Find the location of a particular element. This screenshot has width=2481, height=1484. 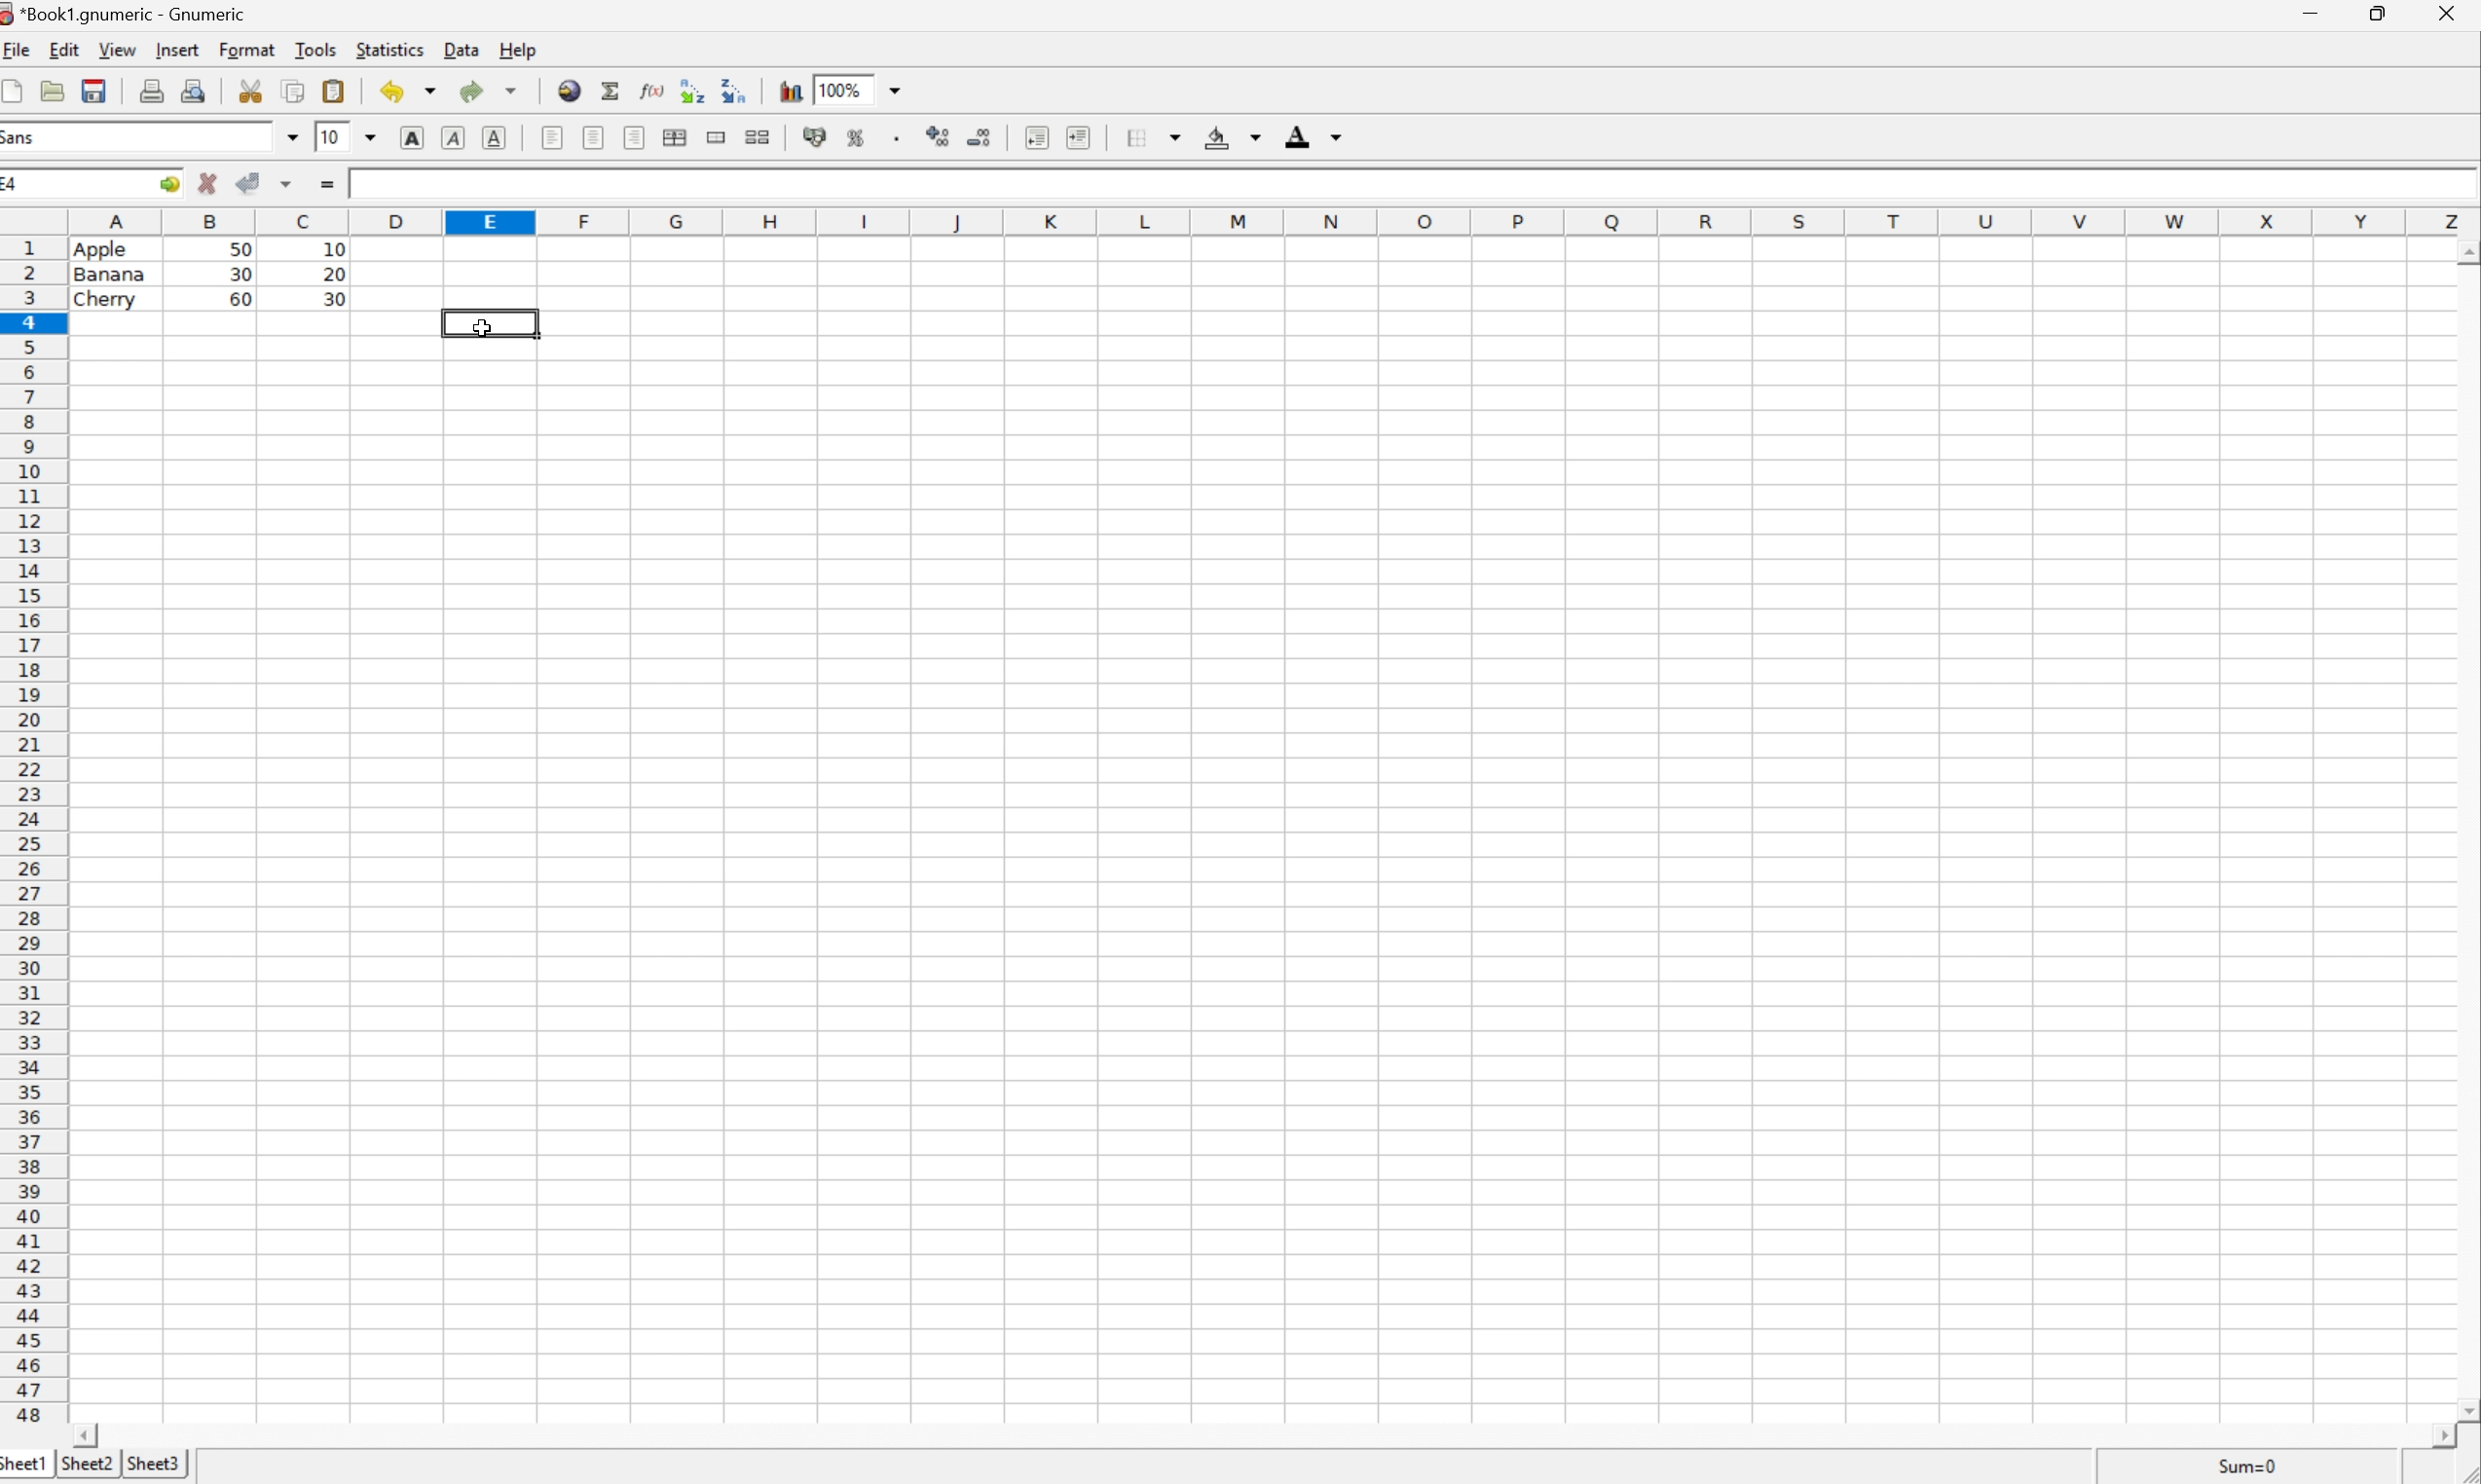

sheet3 is located at coordinates (158, 1464).